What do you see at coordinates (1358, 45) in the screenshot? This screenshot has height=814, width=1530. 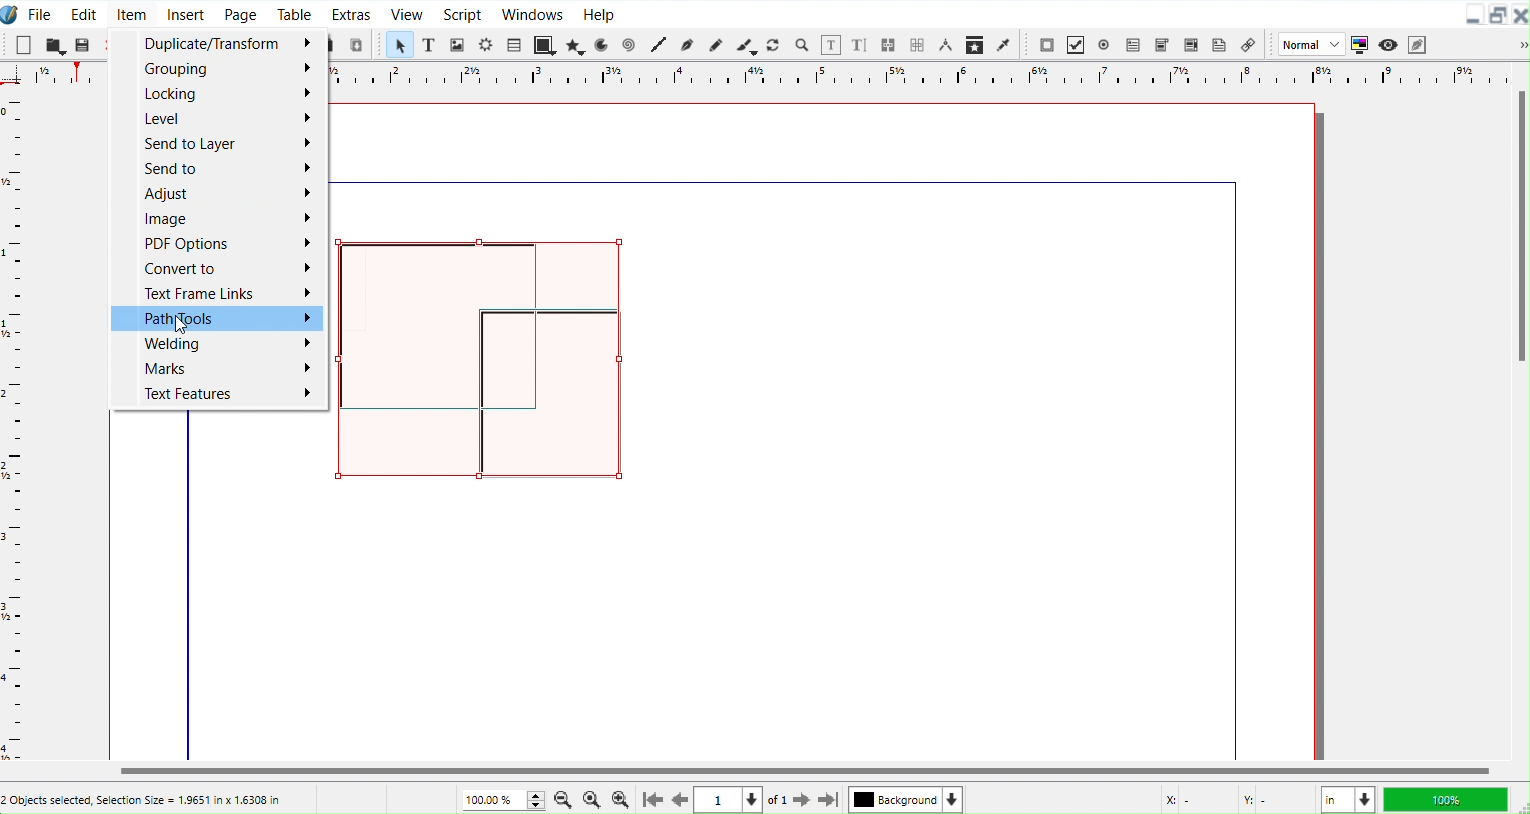 I see `Toggle color` at bounding box center [1358, 45].